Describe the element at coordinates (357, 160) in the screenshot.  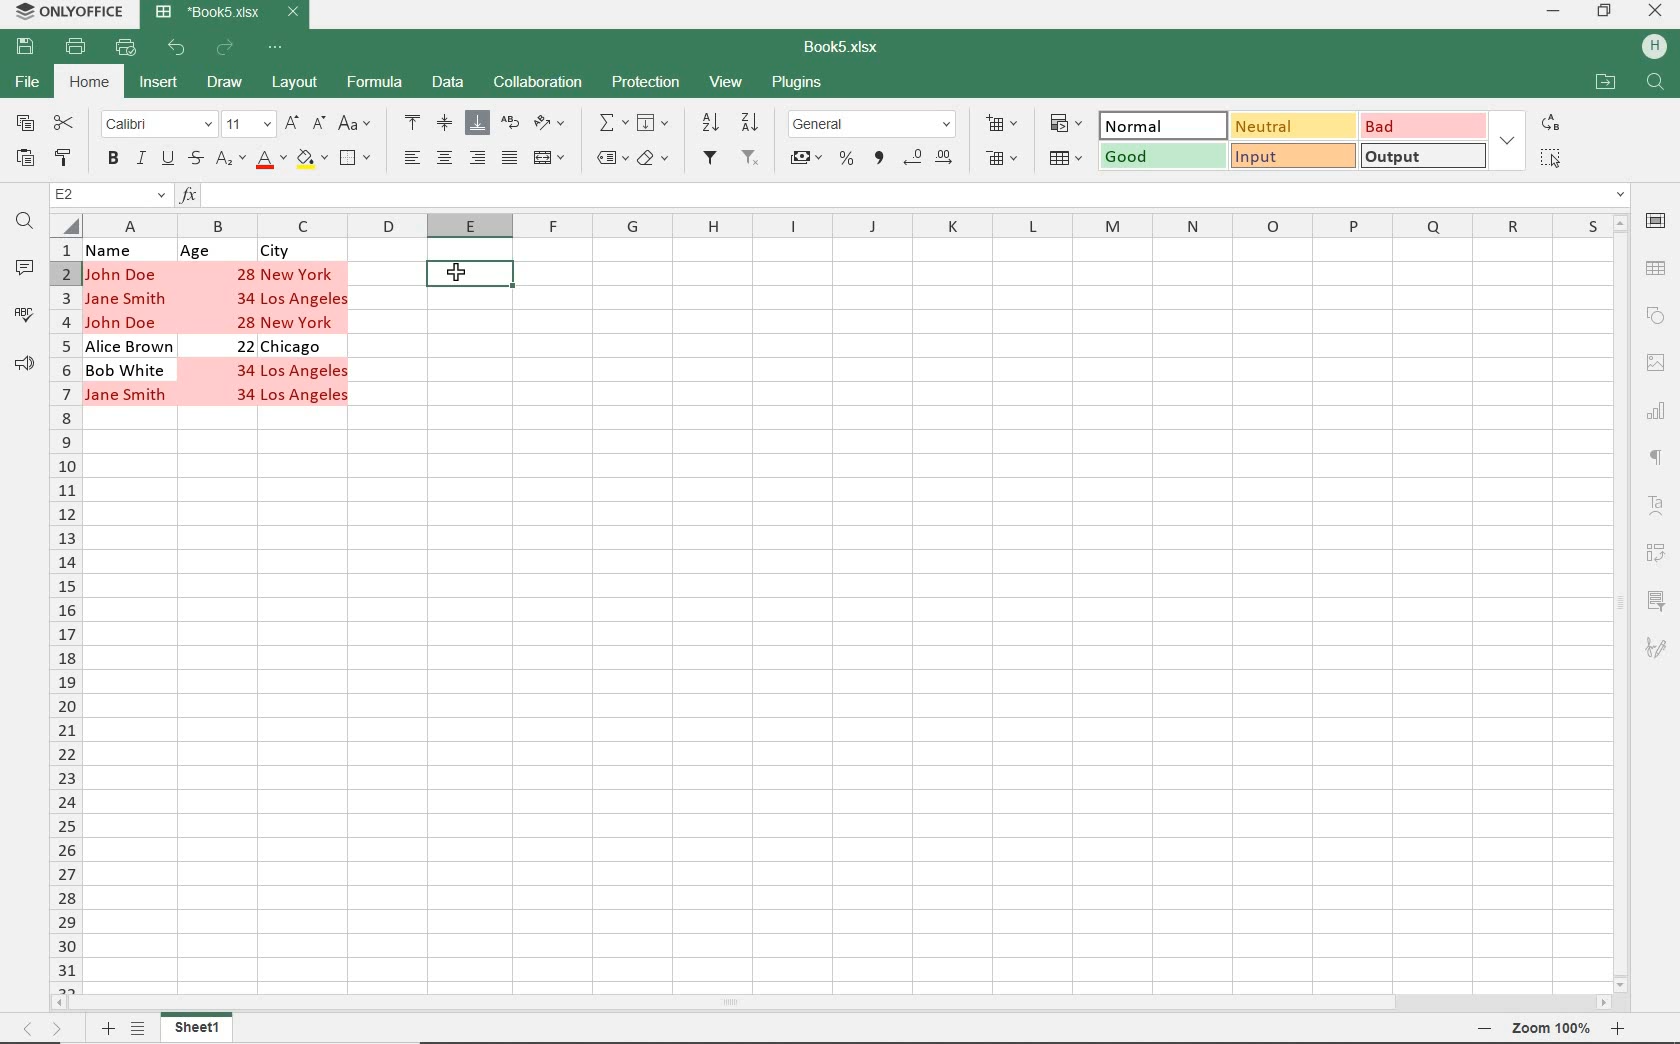
I see `BORDERS` at that location.